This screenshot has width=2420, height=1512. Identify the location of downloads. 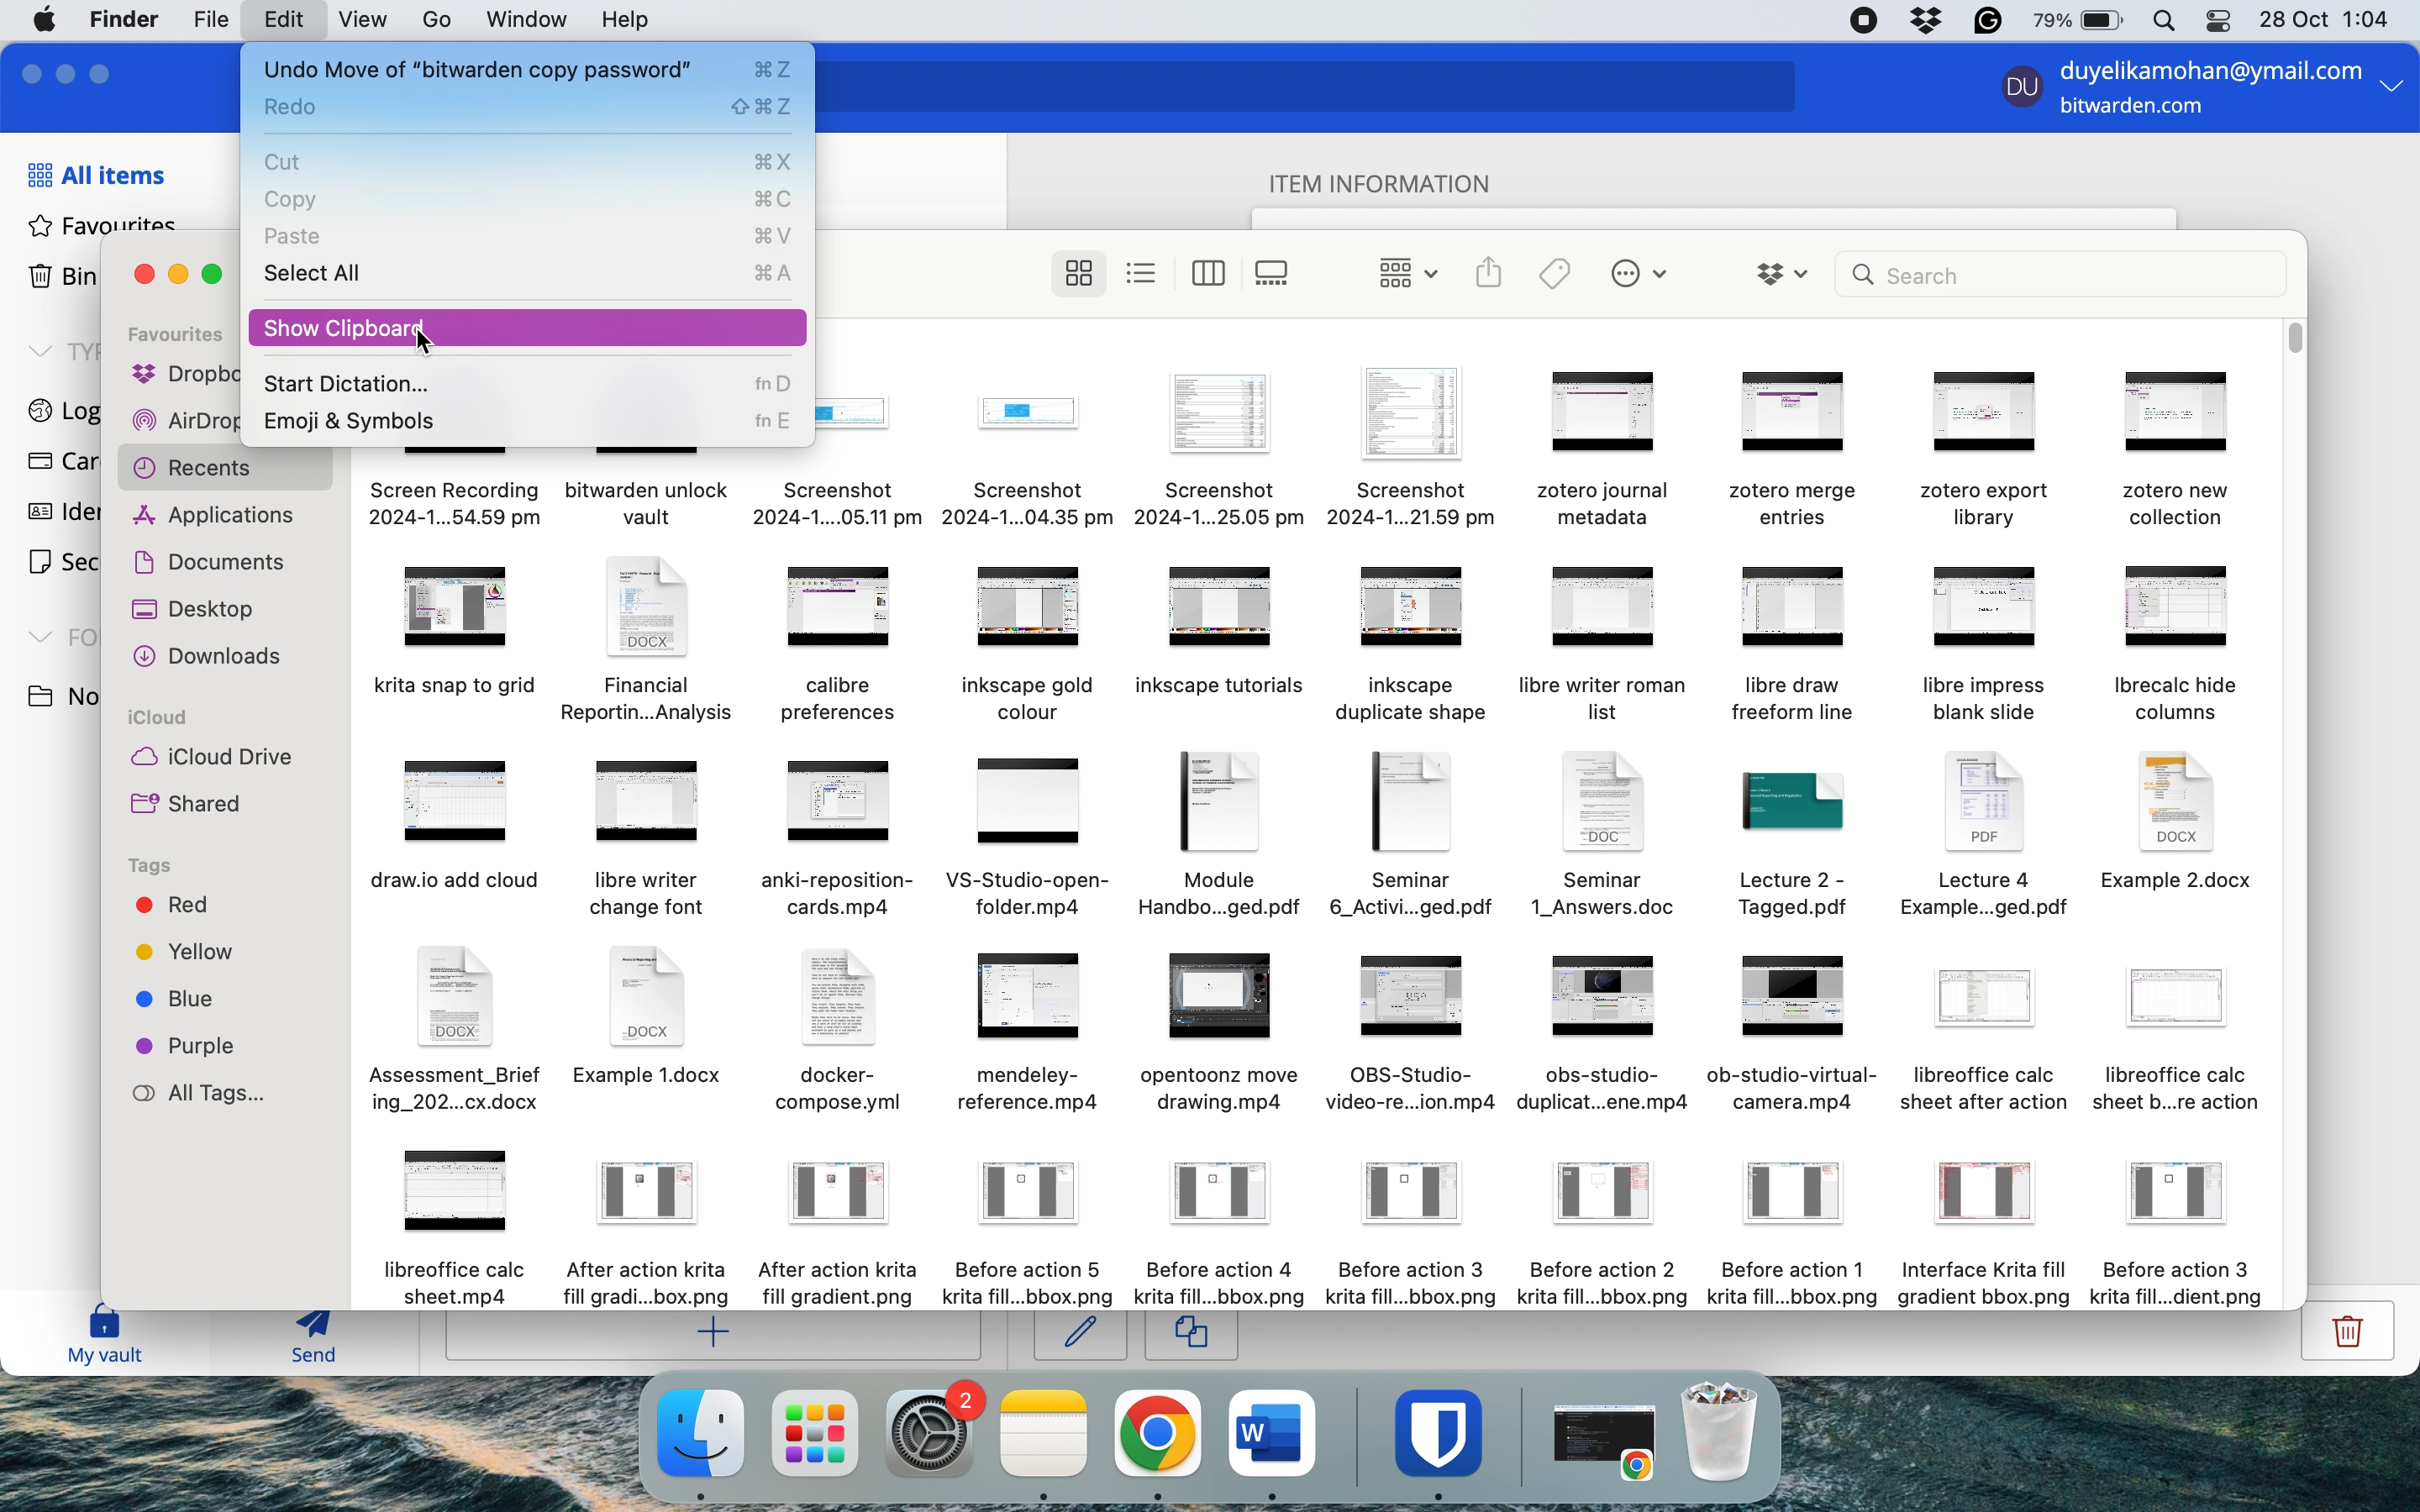
(214, 658).